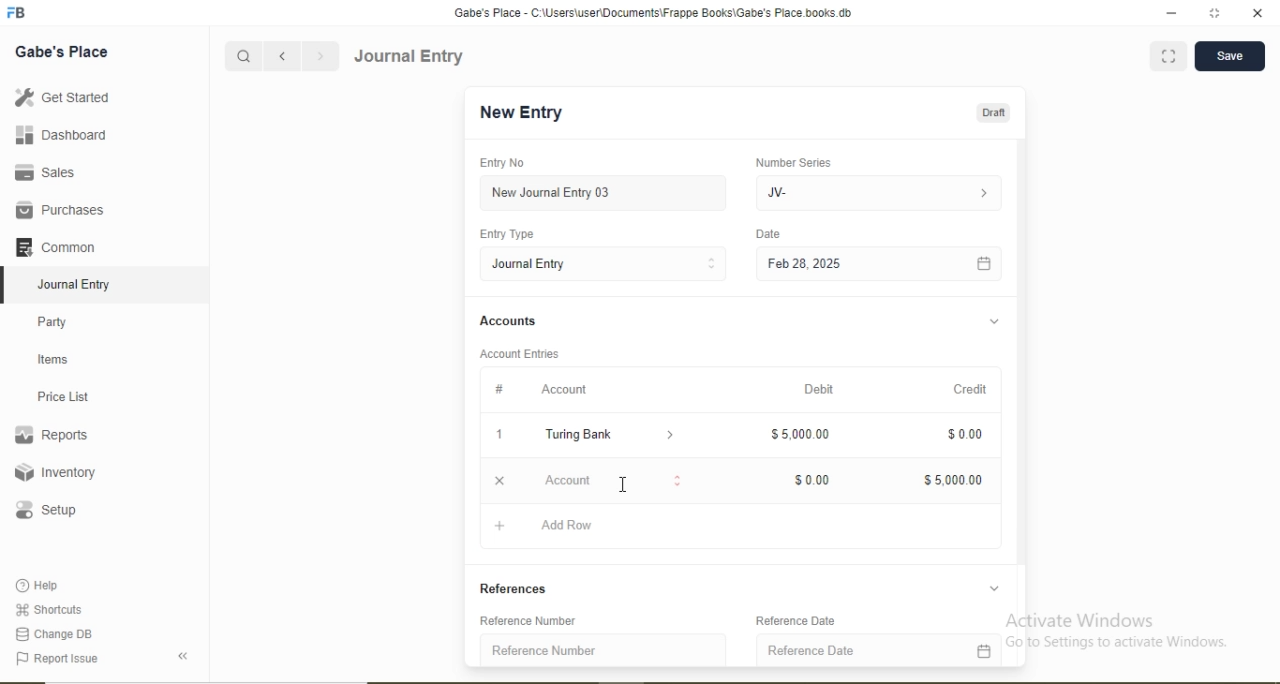  Describe the element at coordinates (993, 114) in the screenshot. I see `Draft` at that location.